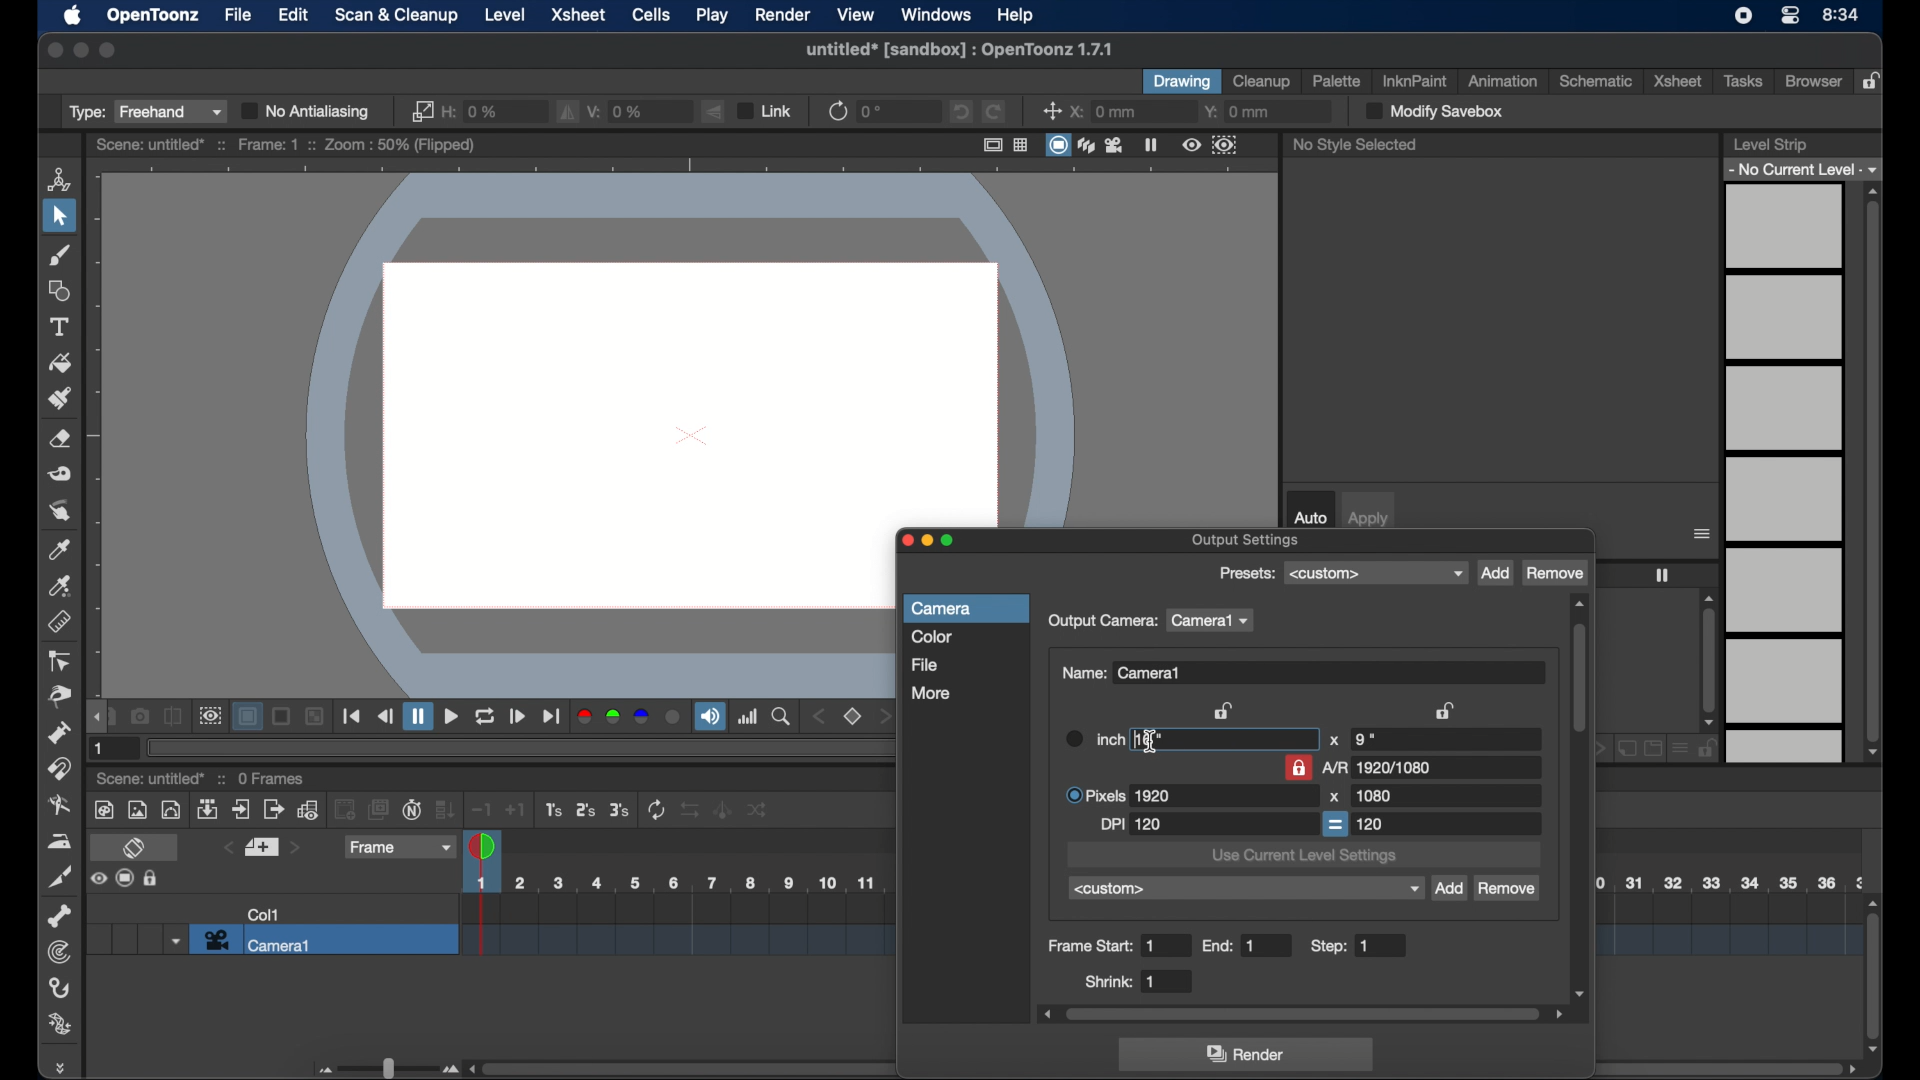 The width and height of the screenshot is (1920, 1080). I want to click on remove, so click(1555, 573).